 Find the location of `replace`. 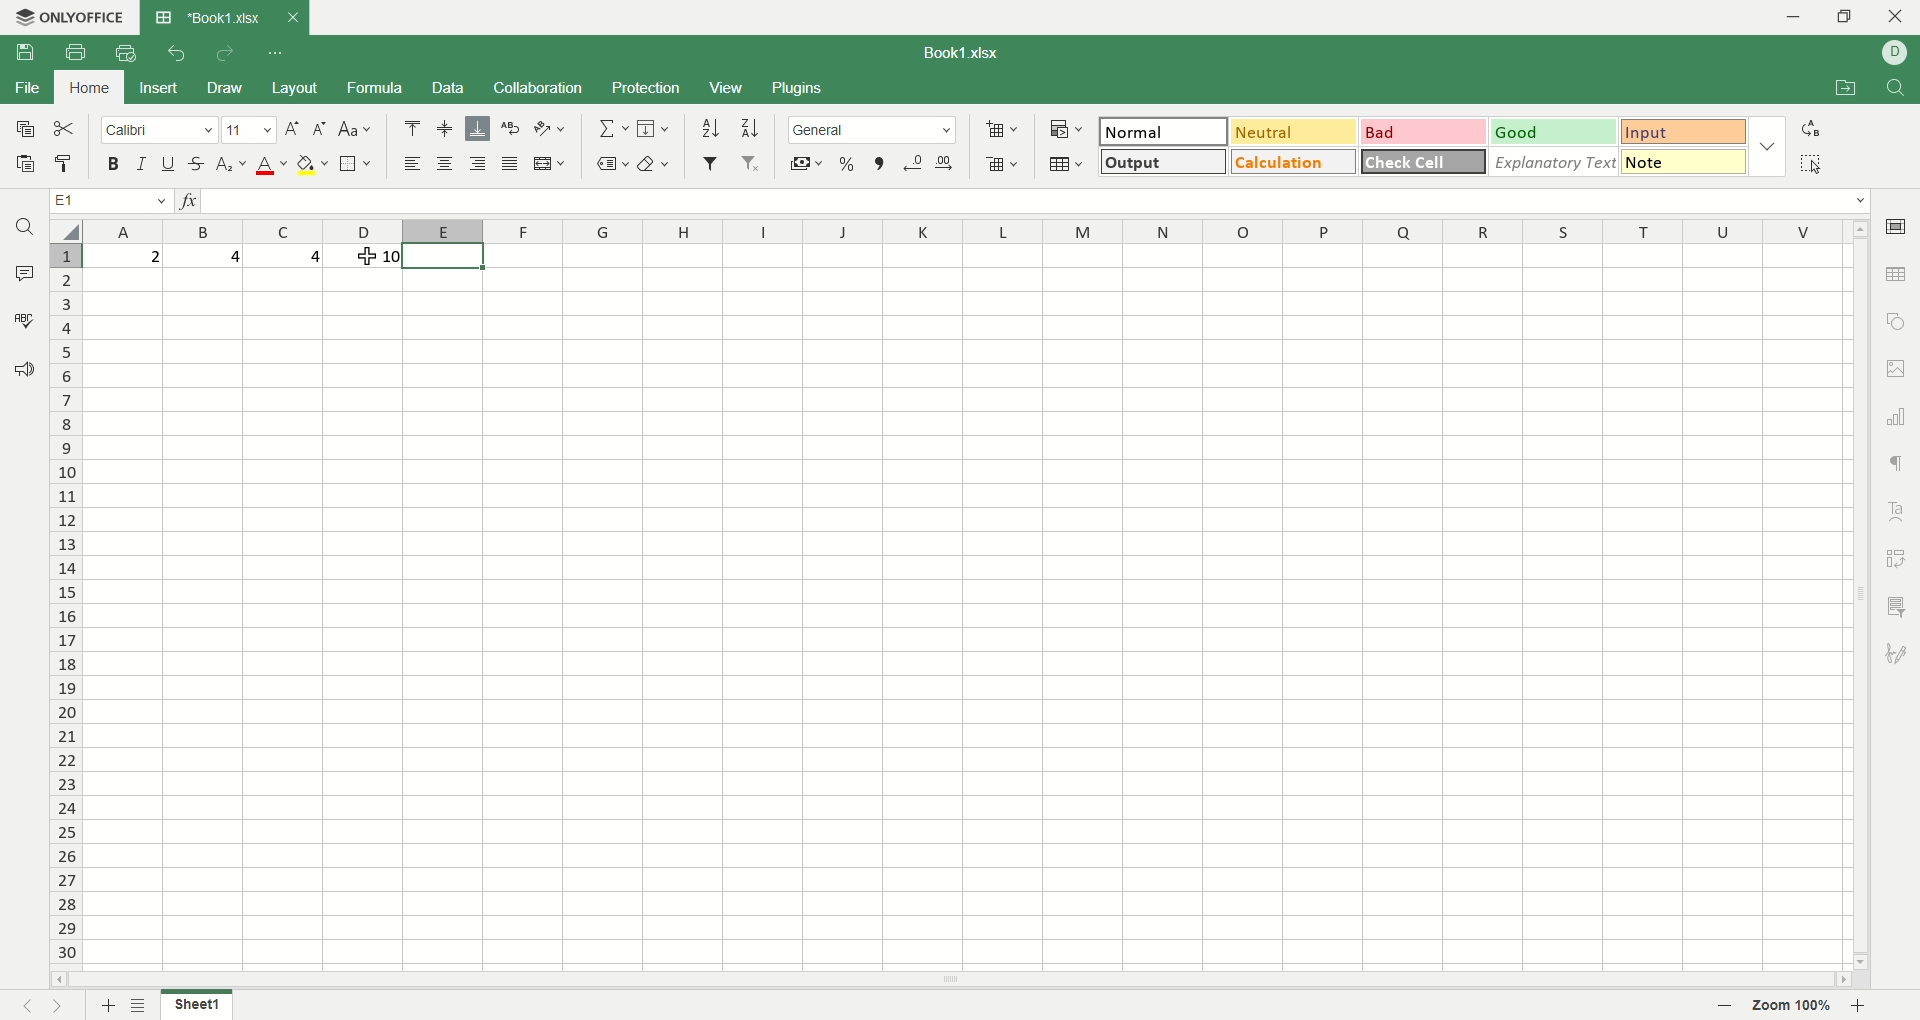

replace is located at coordinates (1810, 130).